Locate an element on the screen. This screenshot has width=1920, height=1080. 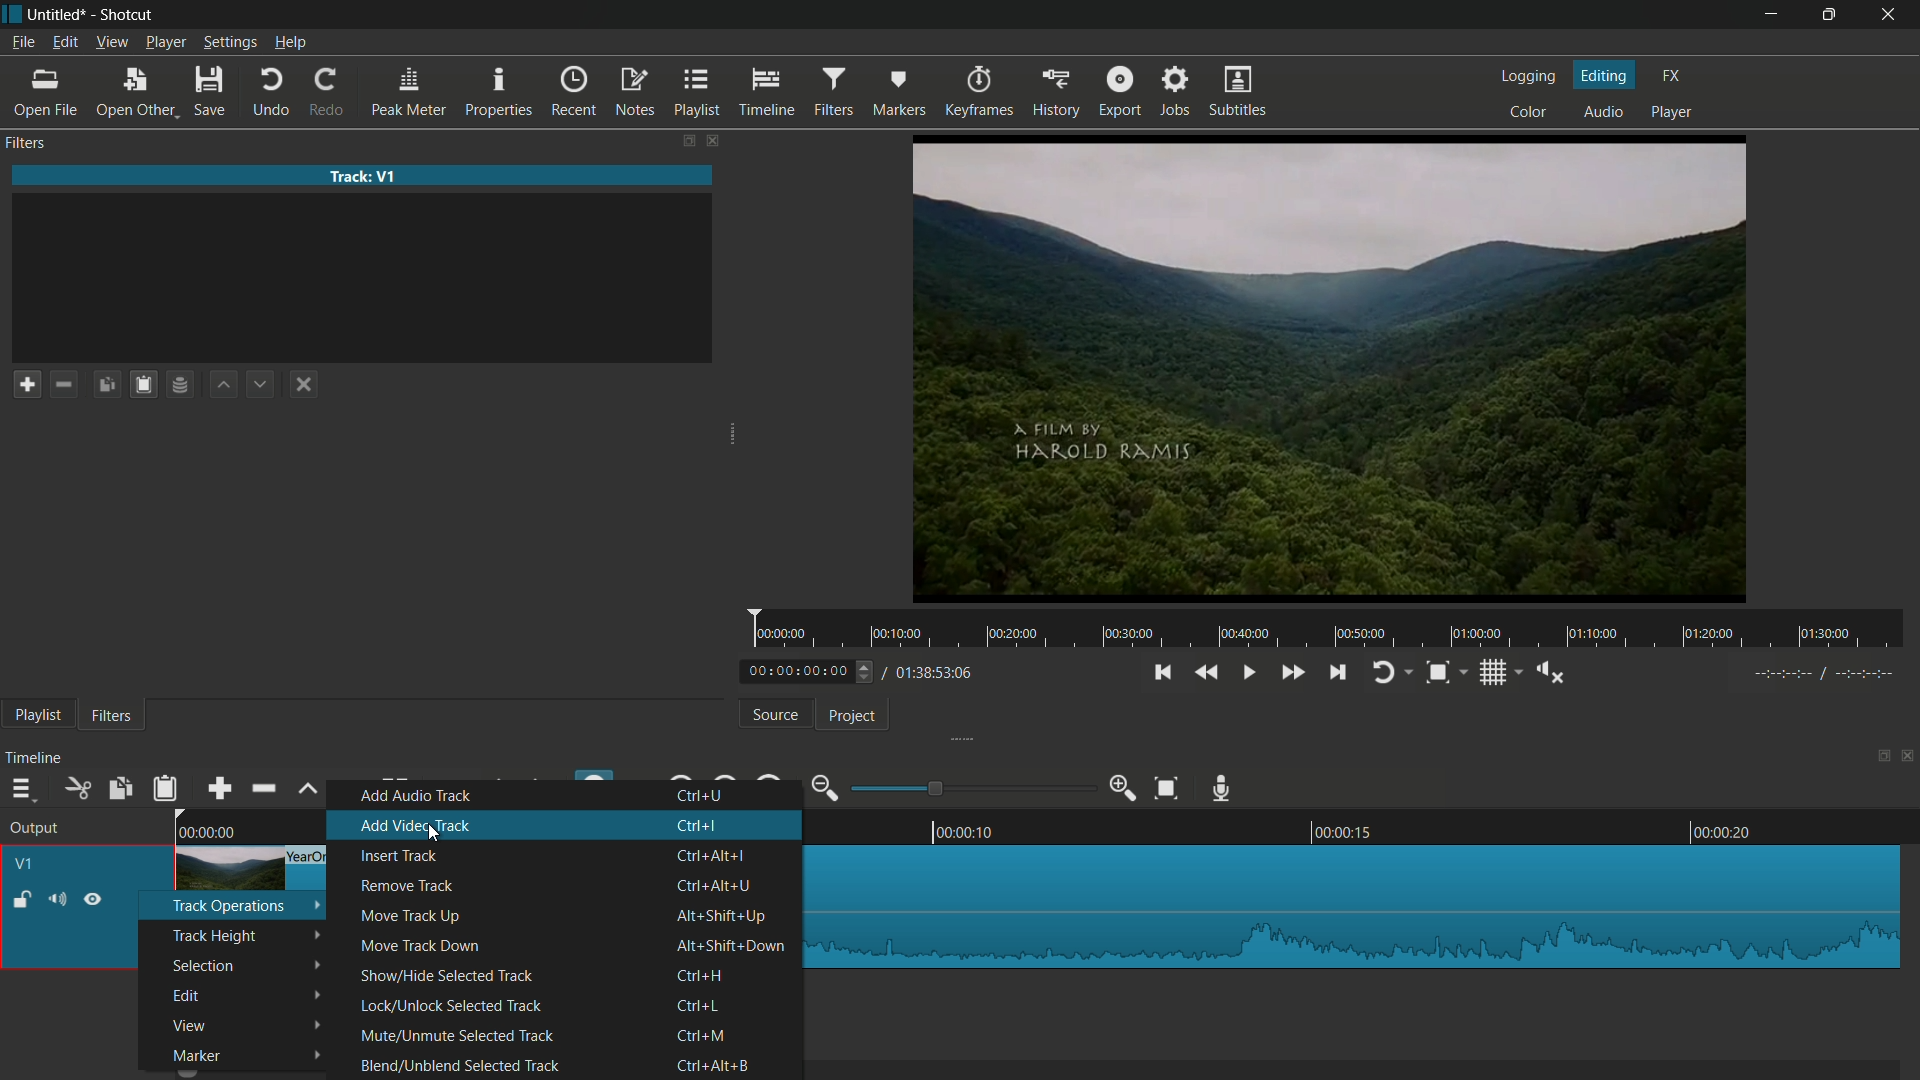
timeline is located at coordinates (35, 759).